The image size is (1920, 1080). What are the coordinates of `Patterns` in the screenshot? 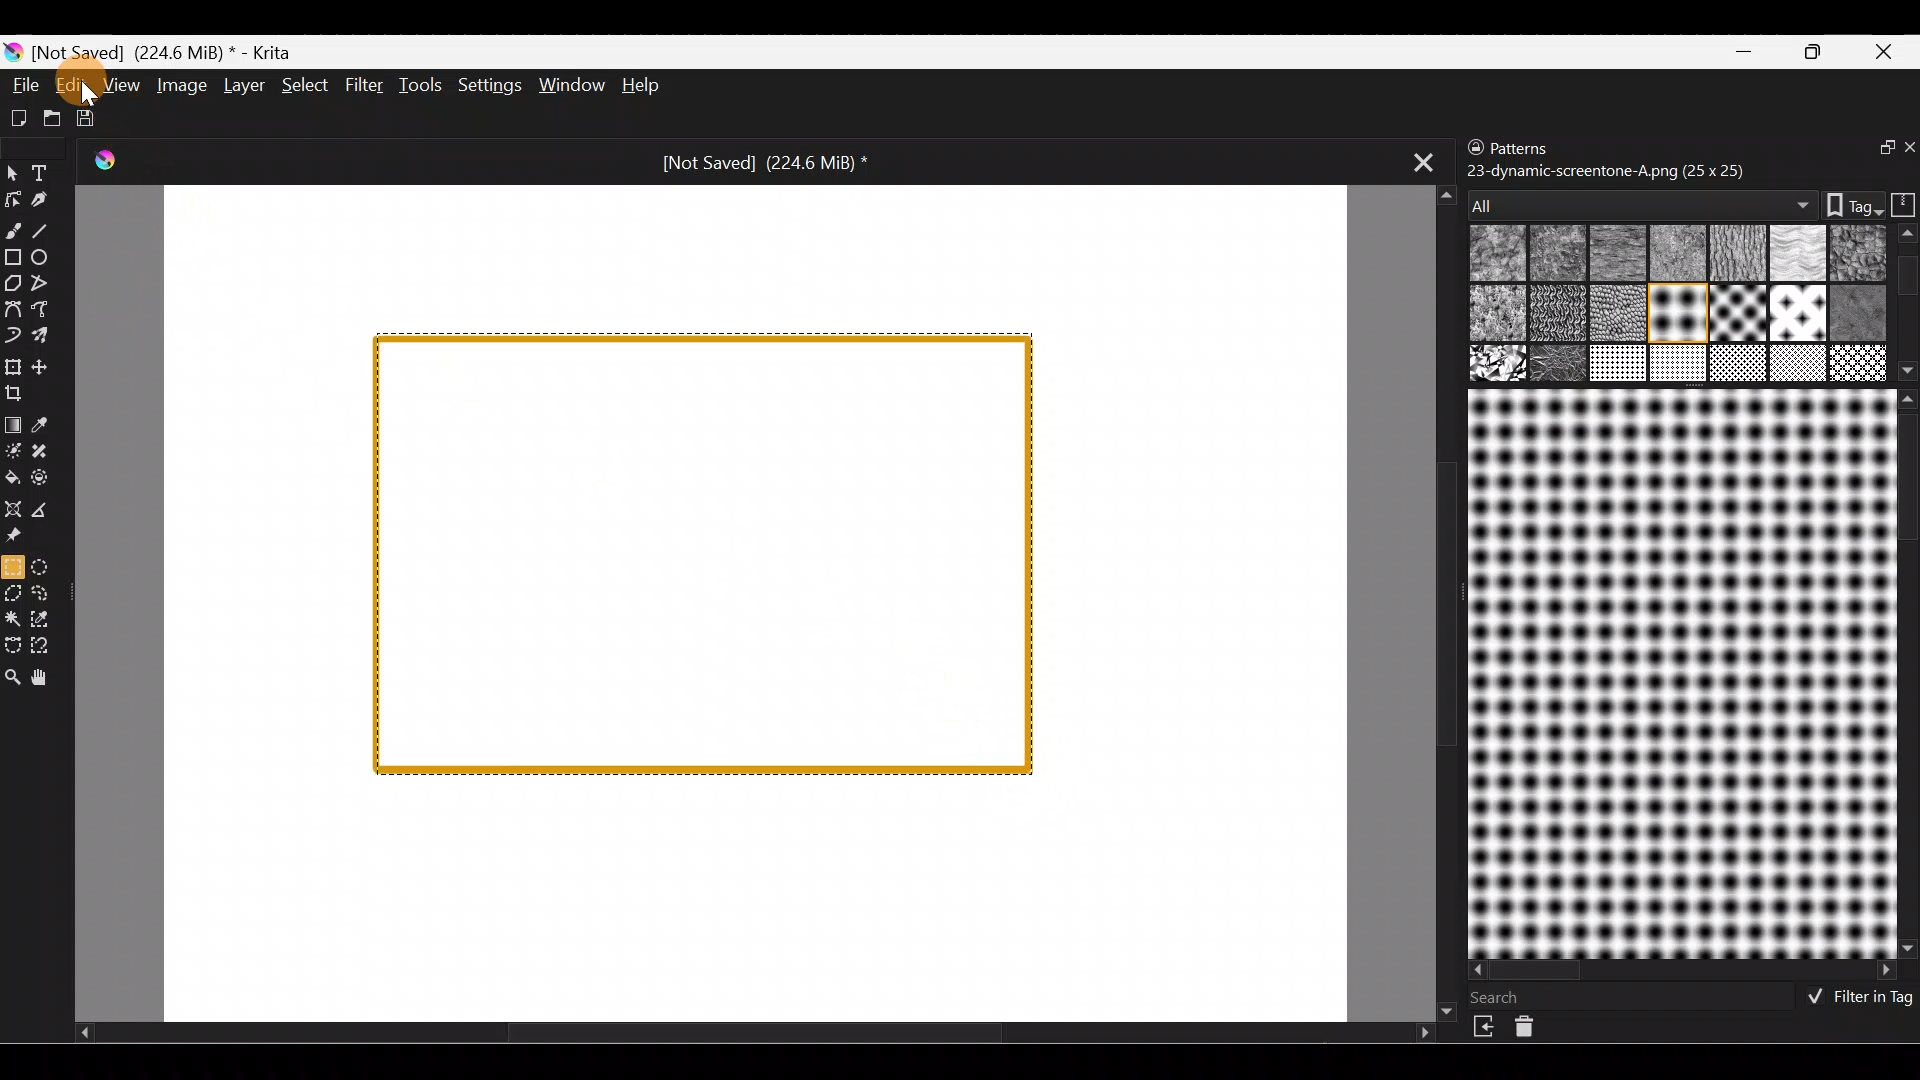 It's located at (1535, 144).